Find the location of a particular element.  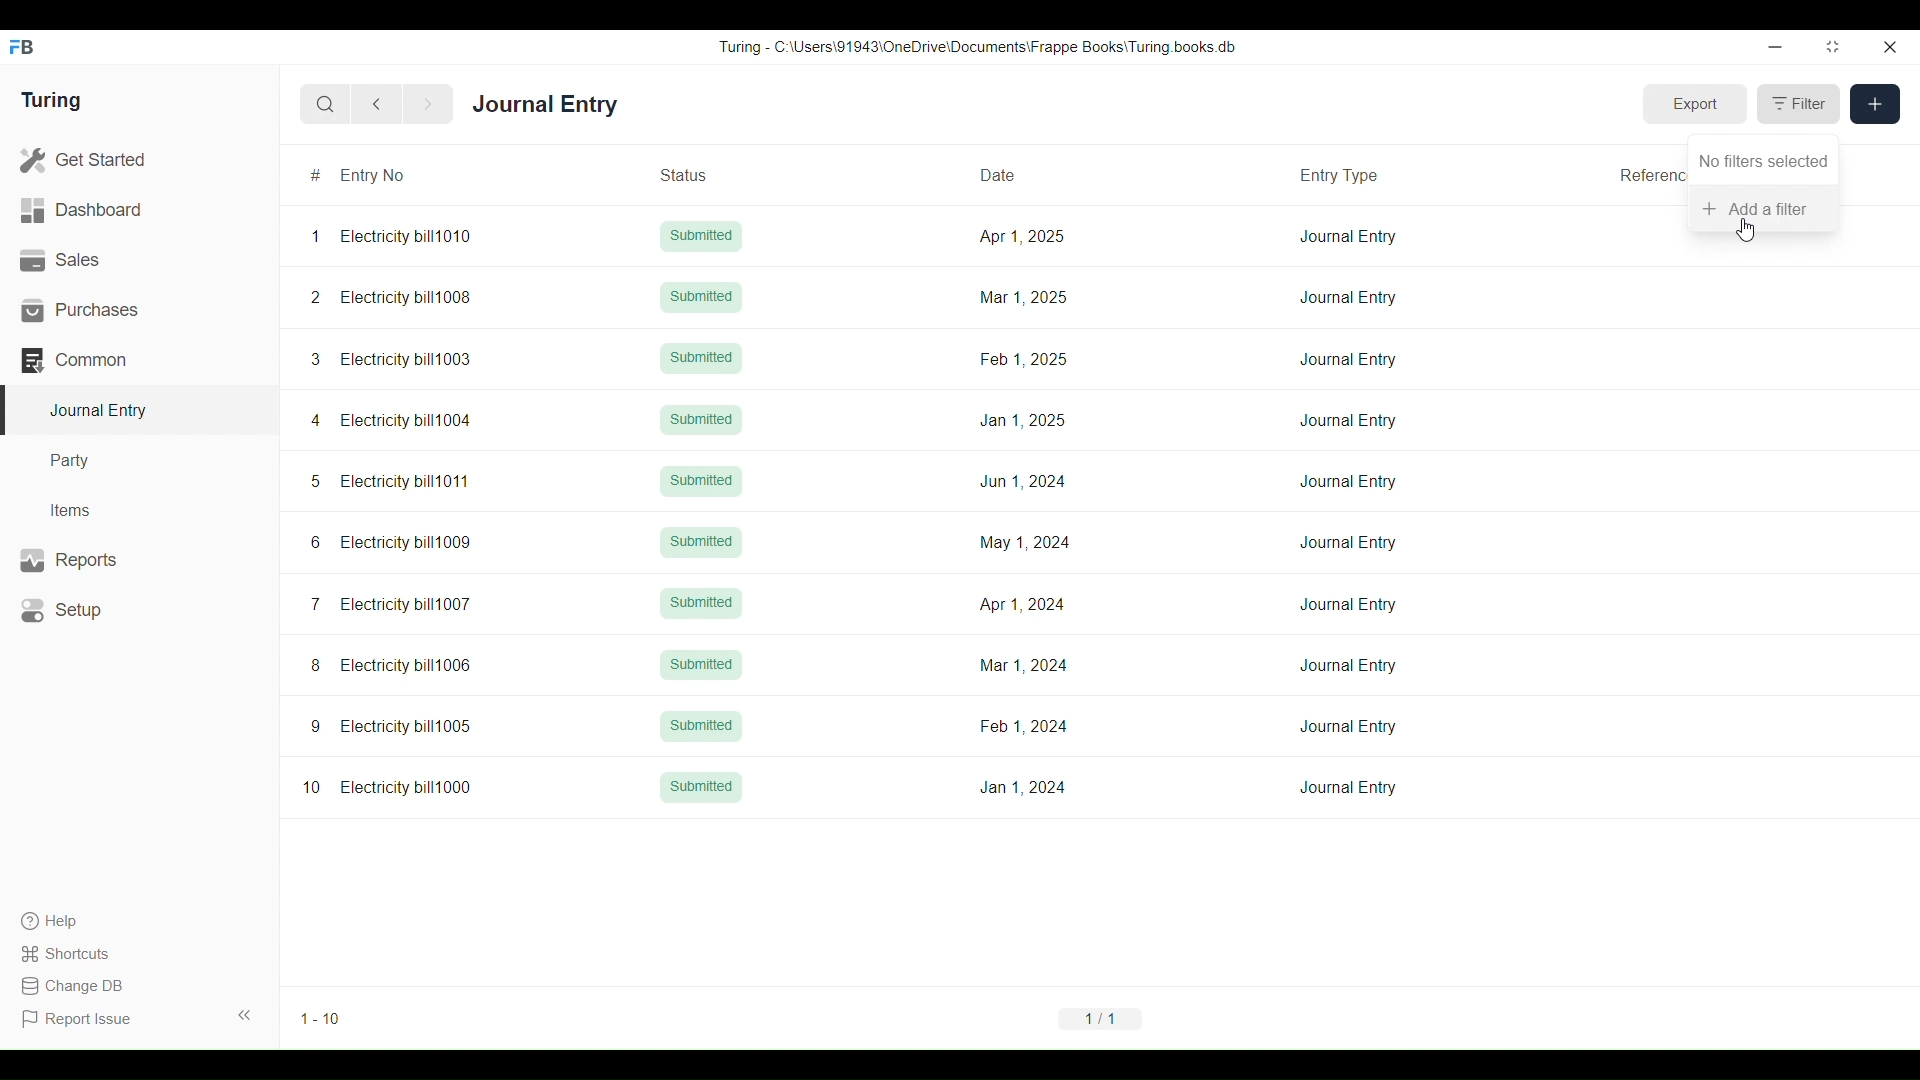

Shortcuts is located at coordinates (77, 954).